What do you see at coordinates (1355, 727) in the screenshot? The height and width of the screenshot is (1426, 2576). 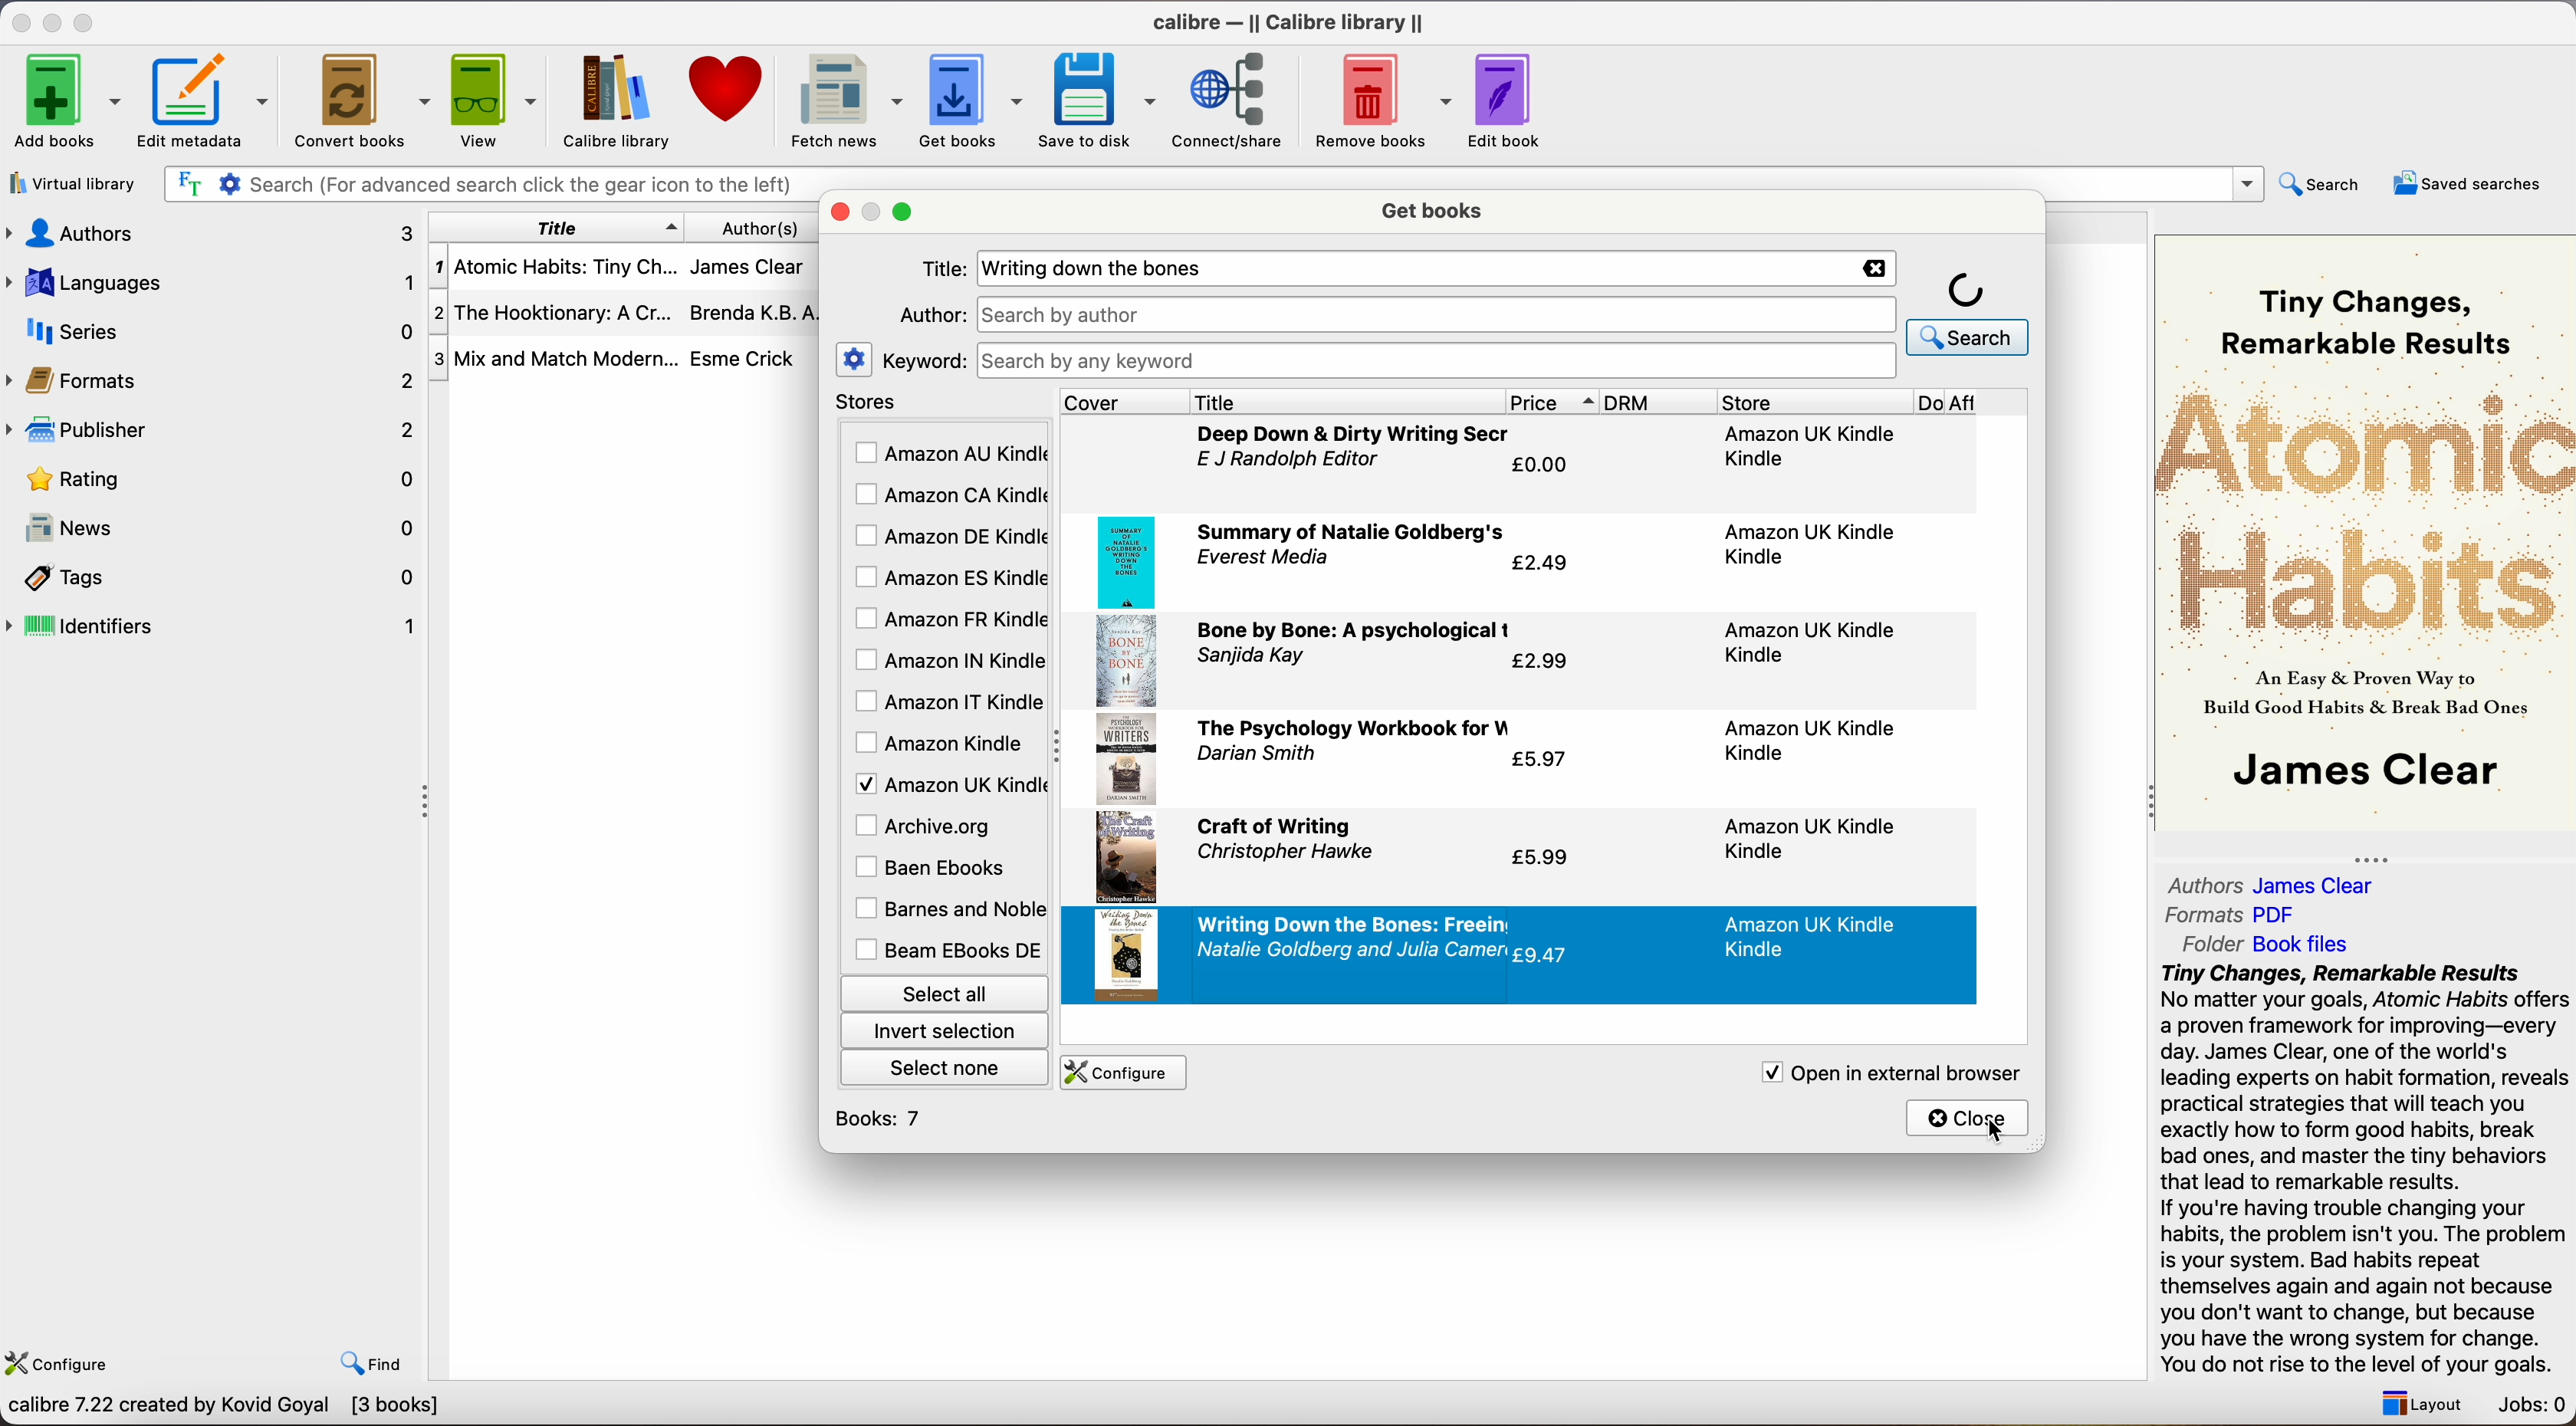 I see `the psychology workbook for` at bounding box center [1355, 727].